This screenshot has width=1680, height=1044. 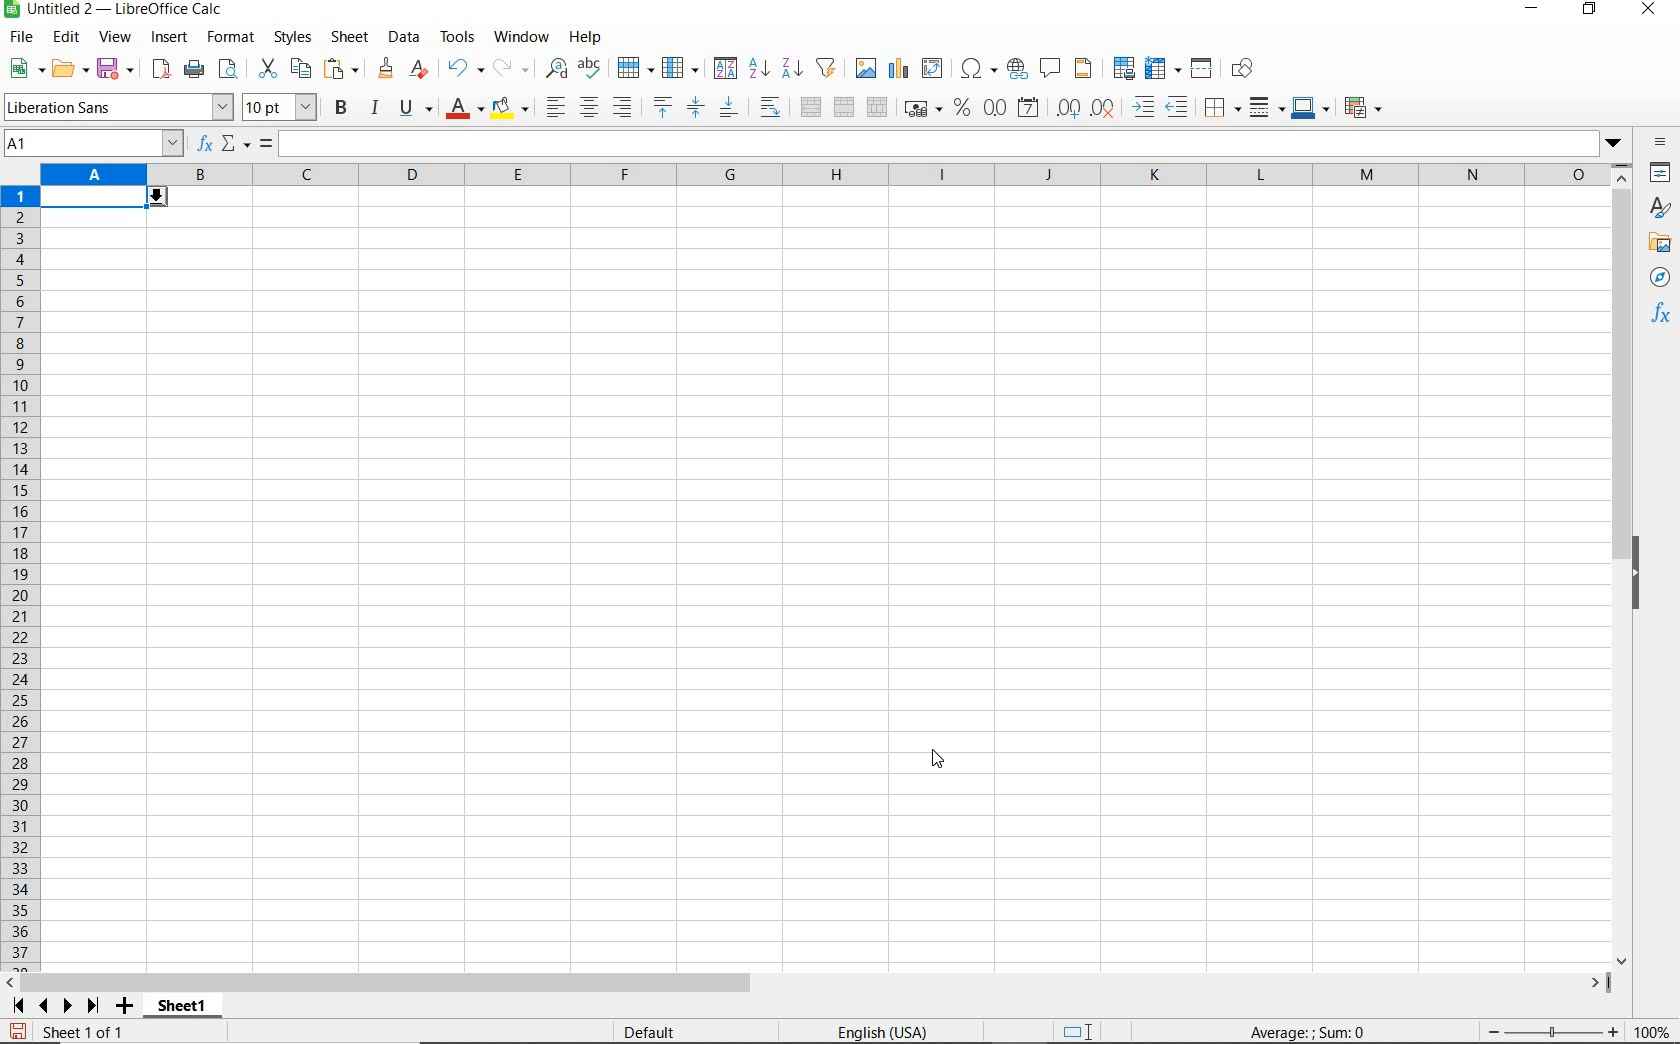 I want to click on align center, so click(x=589, y=108).